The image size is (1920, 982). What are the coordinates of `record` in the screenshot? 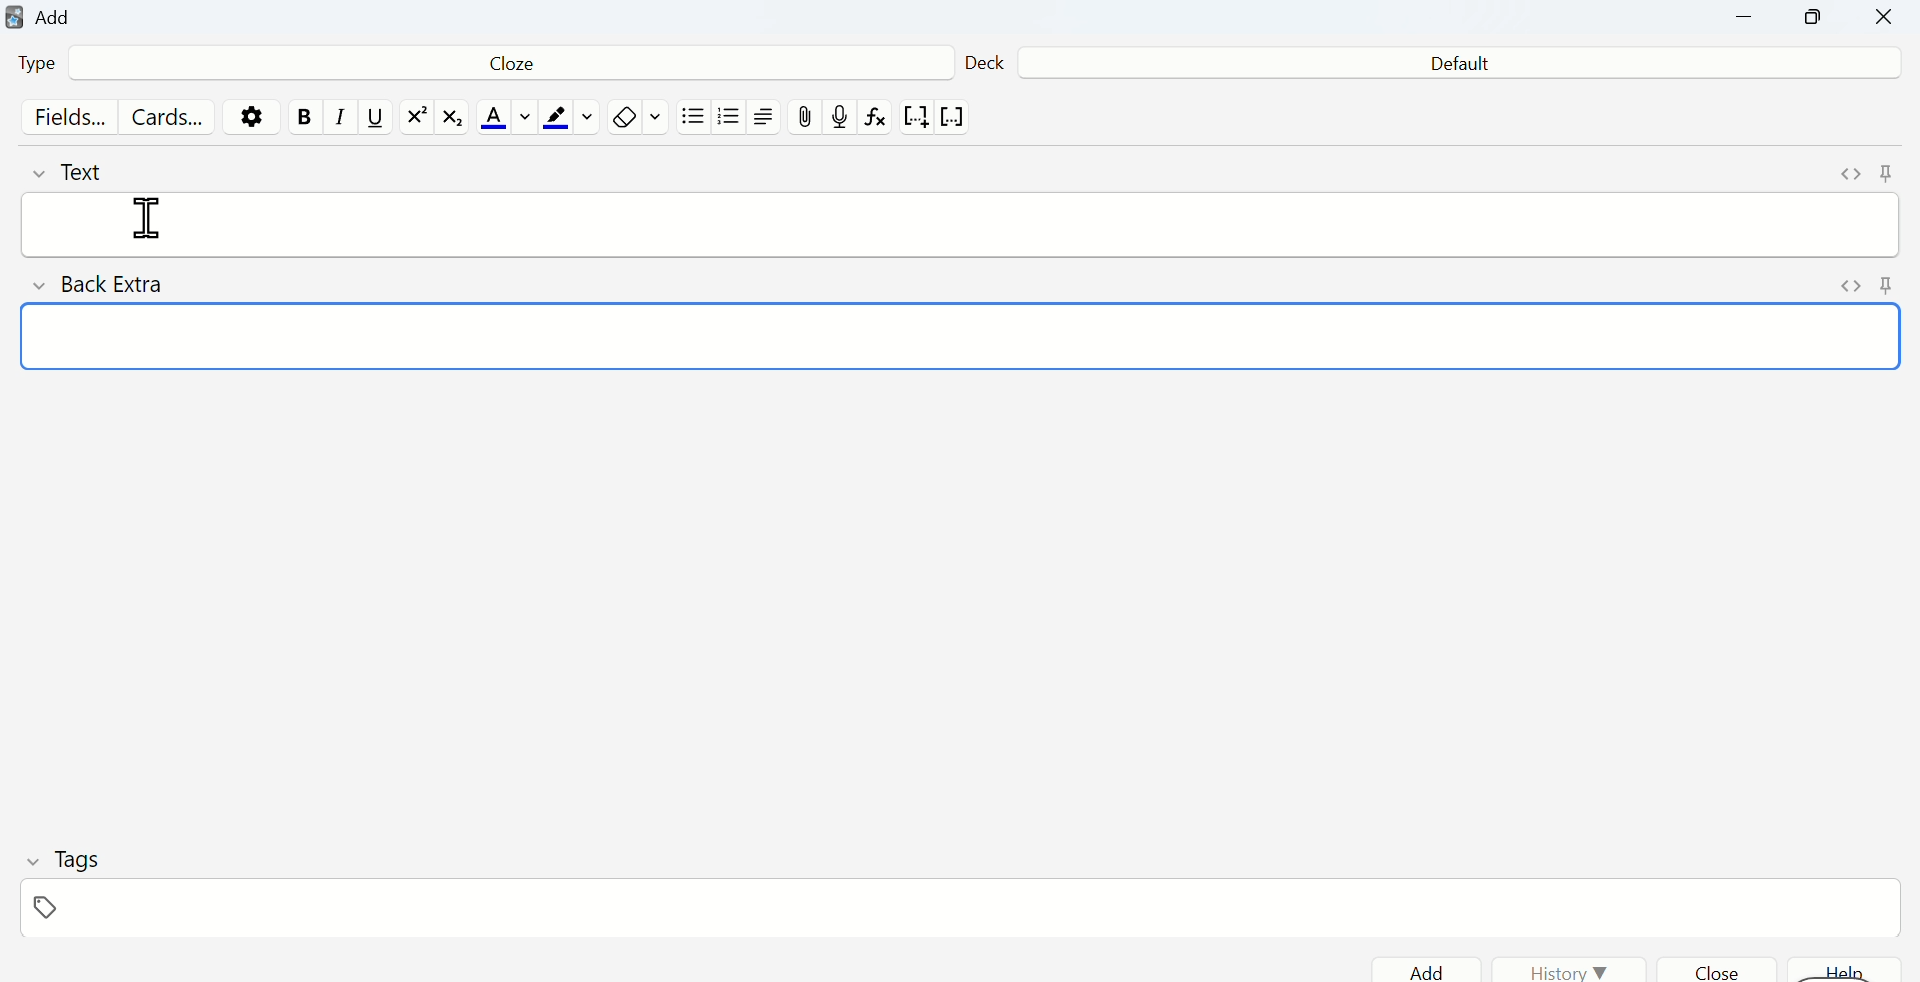 It's located at (841, 118).